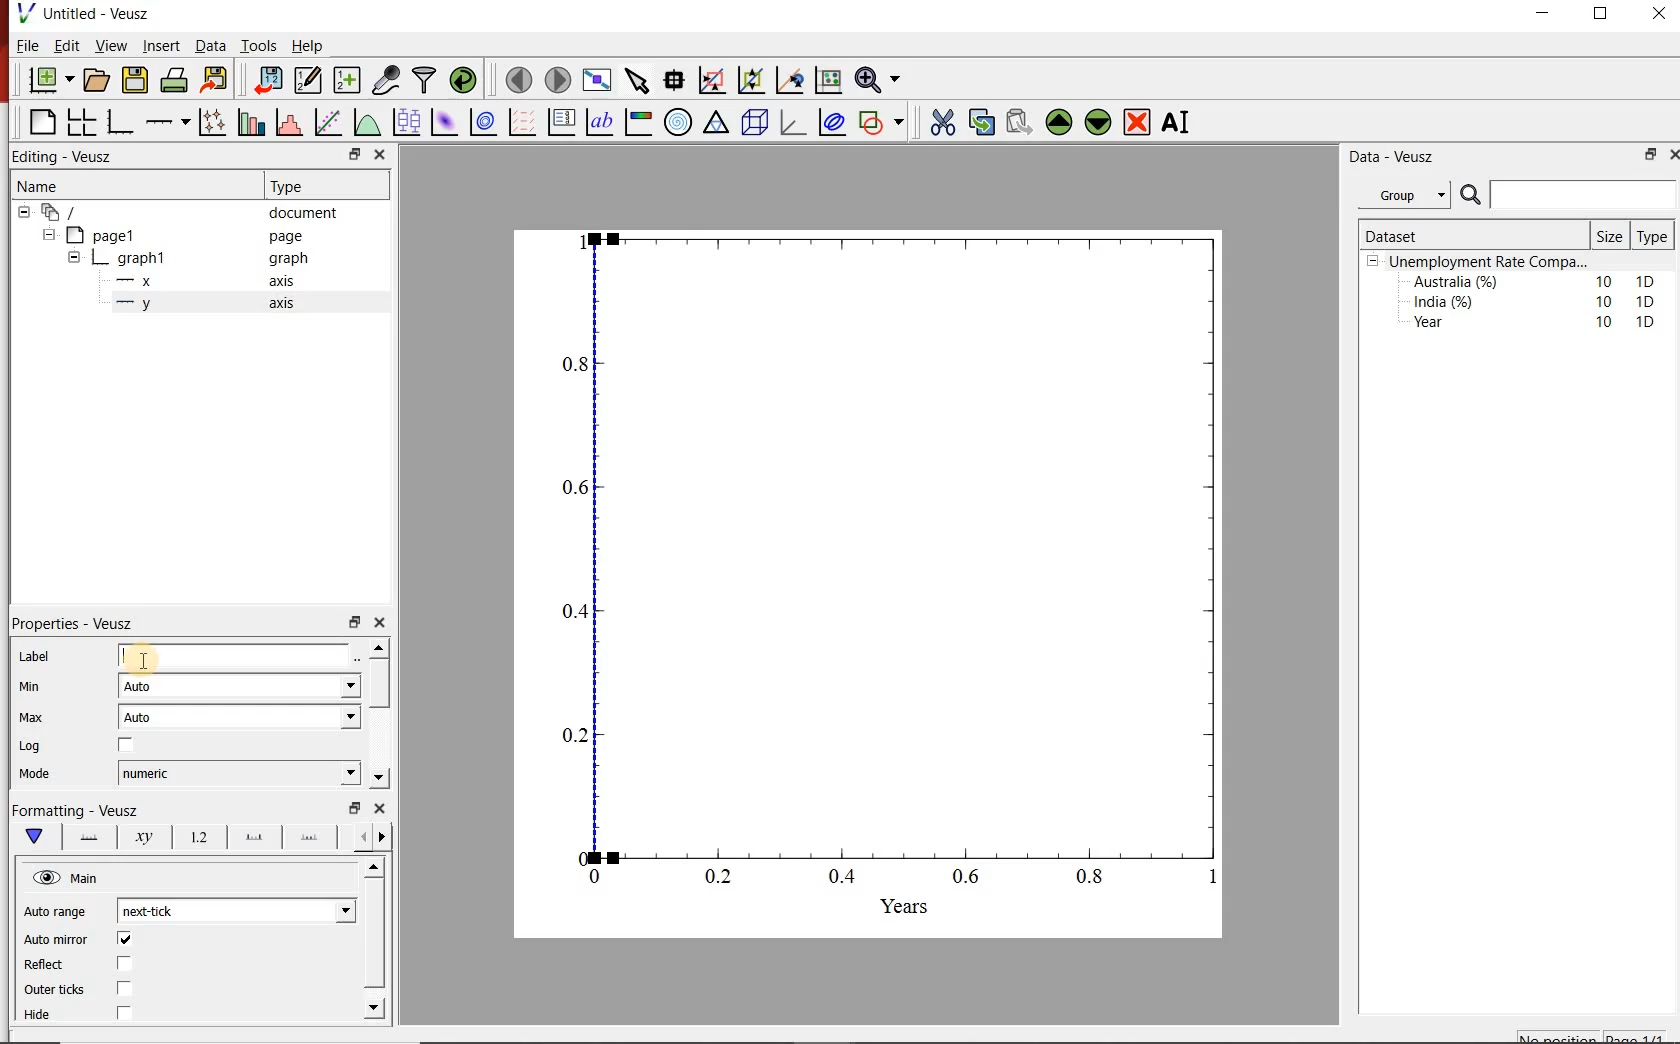  I want to click on scroll bar, so click(378, 684).